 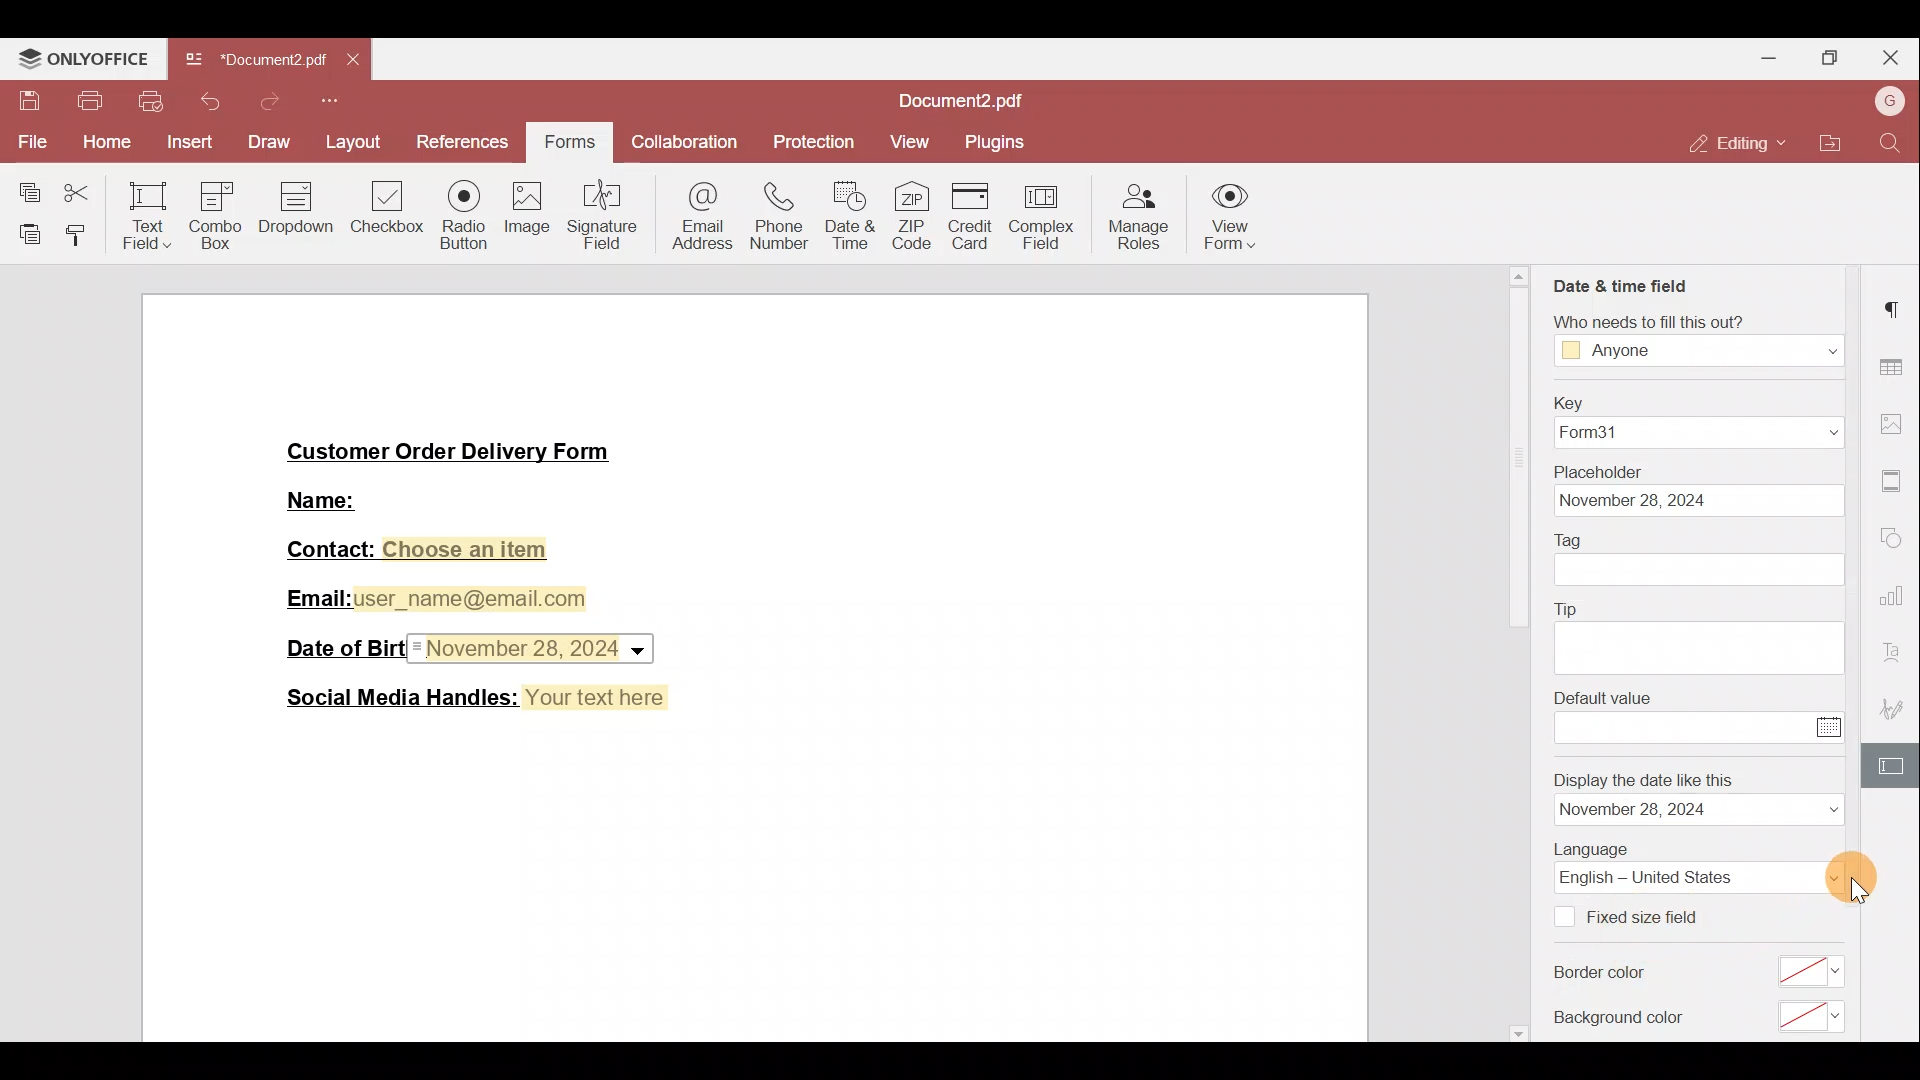 What do you see at coordinates (1894, 539) in the screenshot?
I see `Shapes settings` at bounding box center [1894, 539].